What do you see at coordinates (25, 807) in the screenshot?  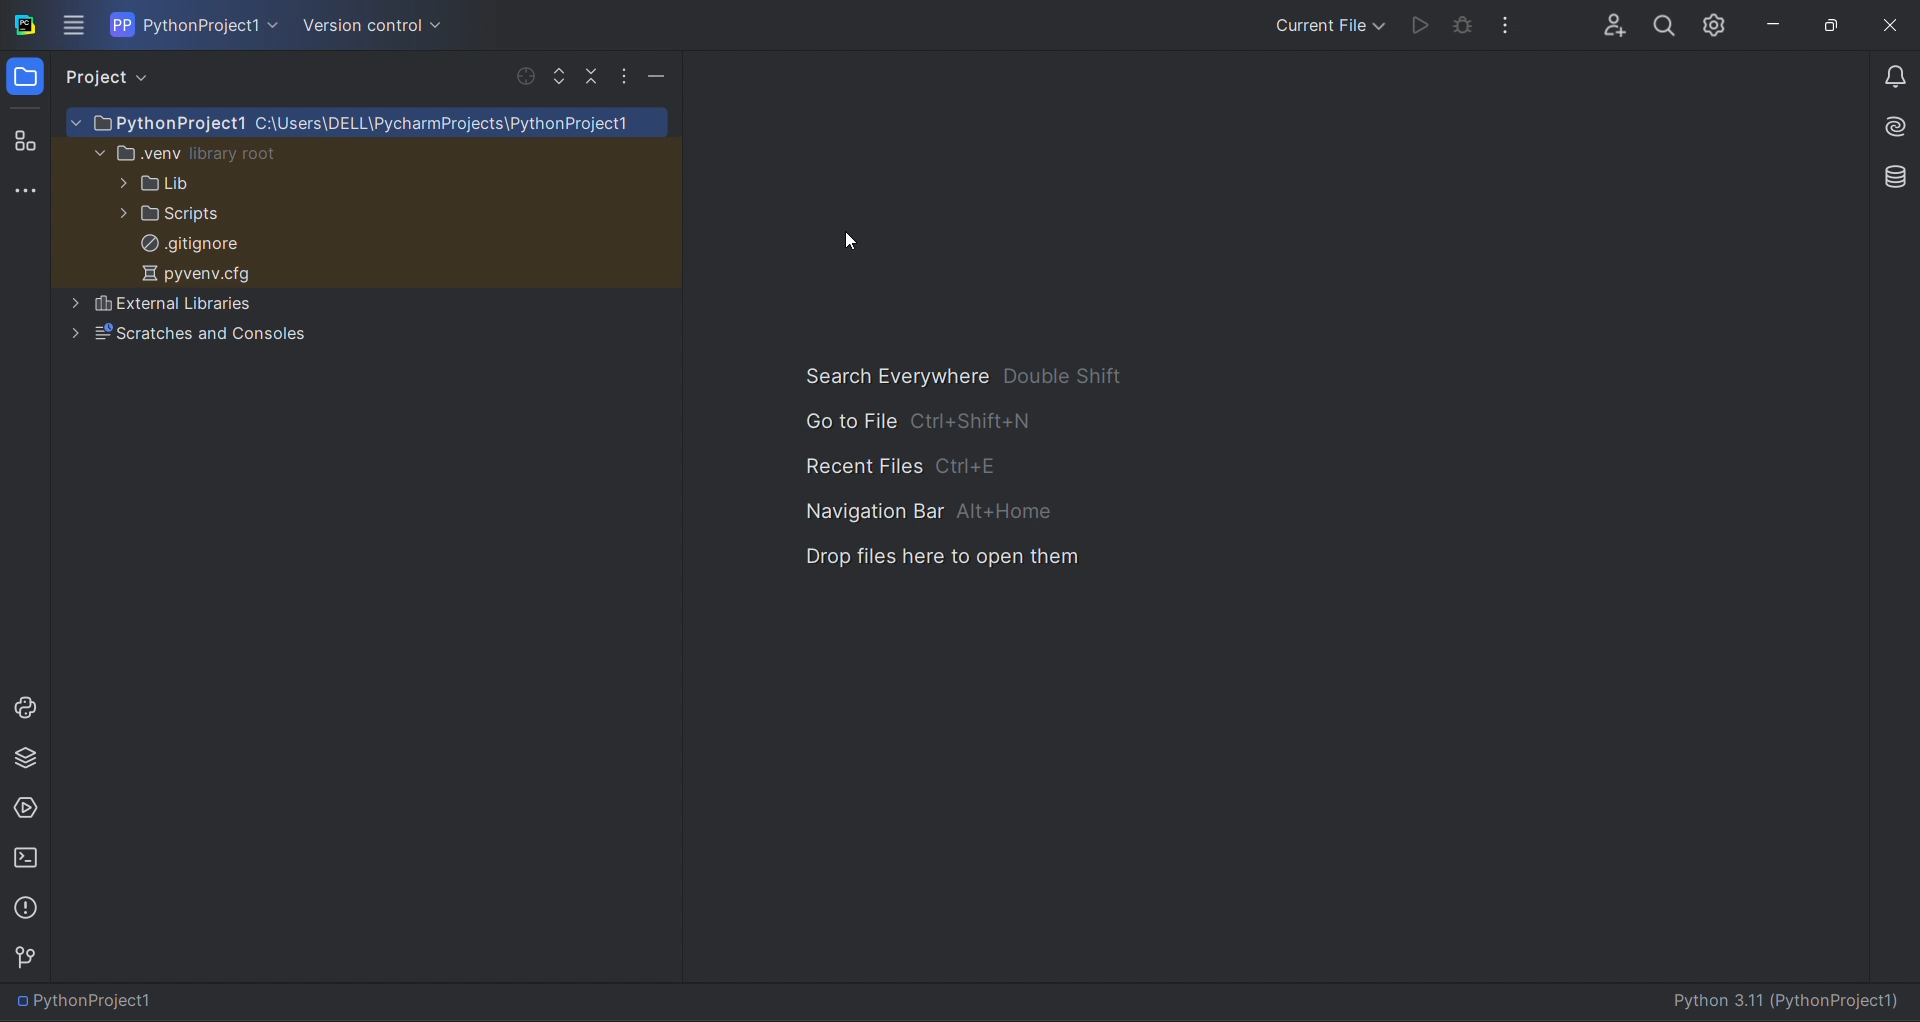 I see `services` at bounding box center [25, 807].